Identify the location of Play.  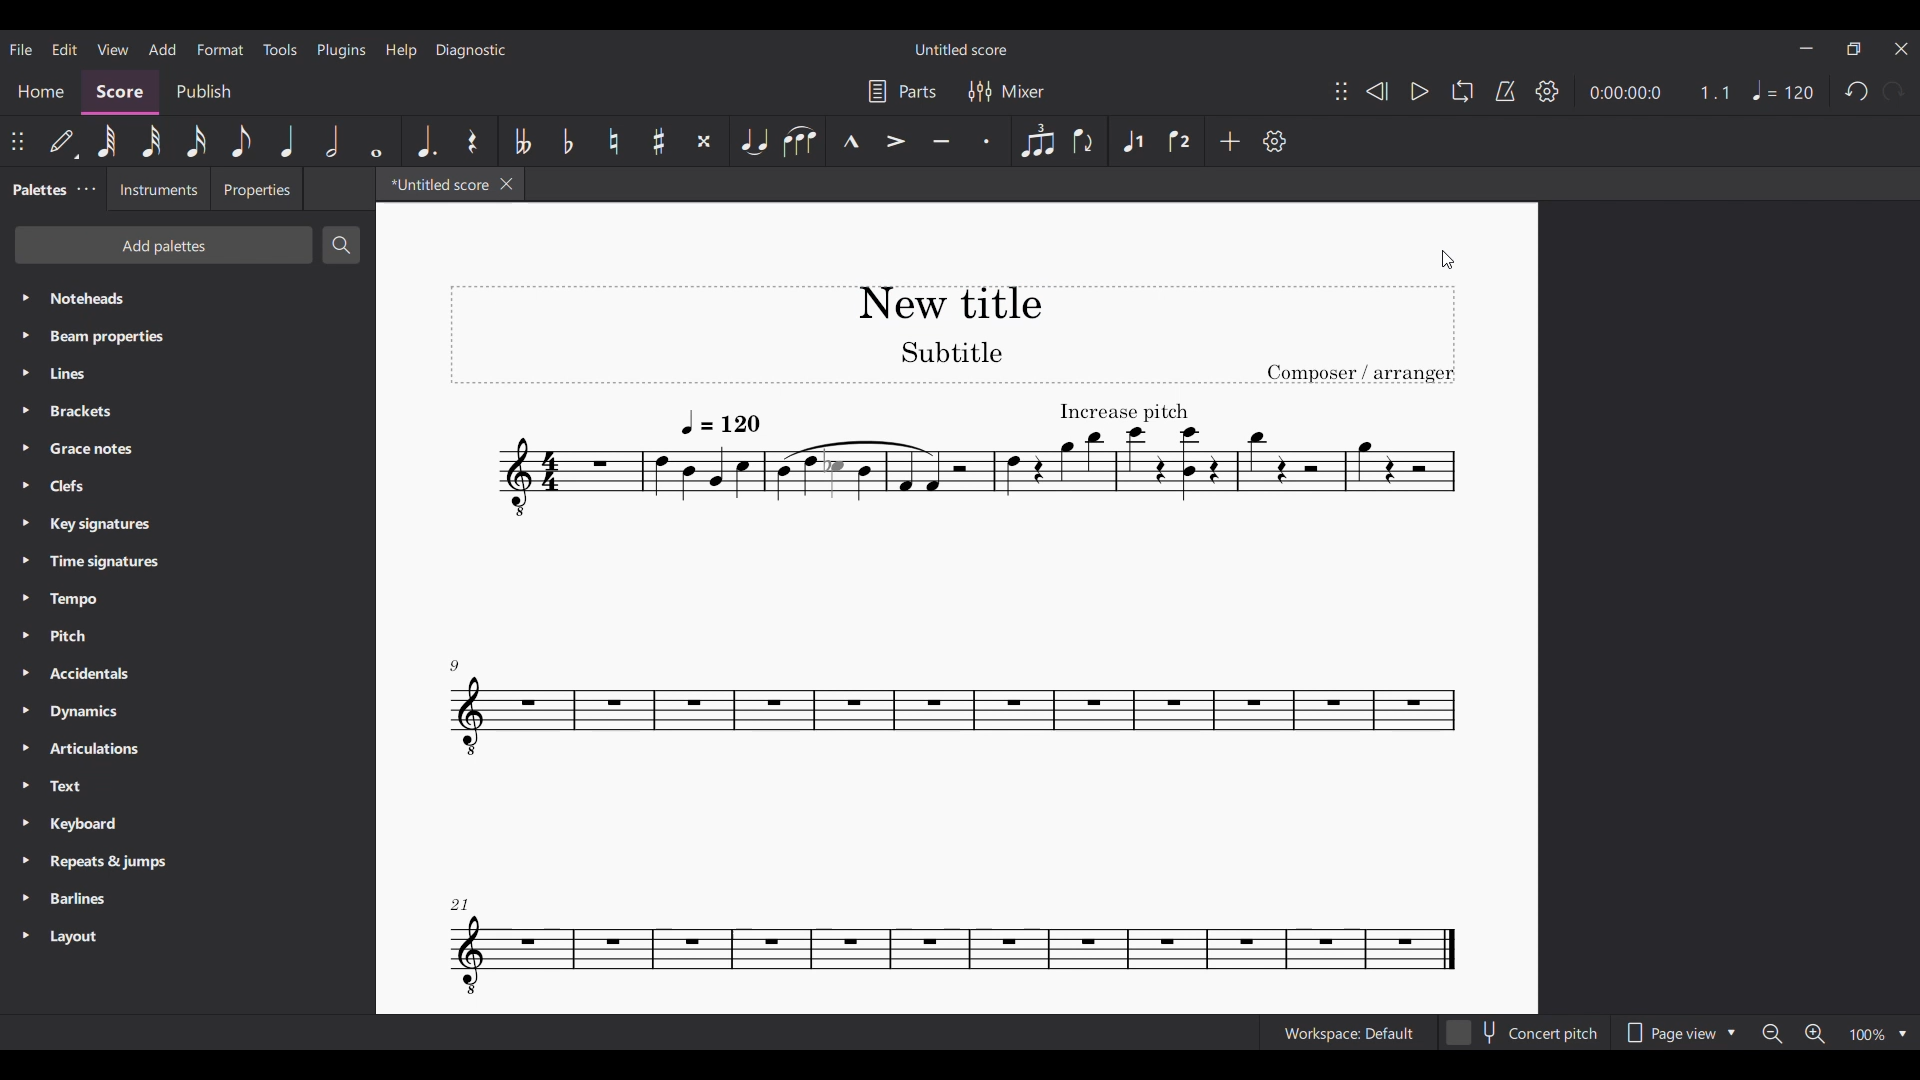
(1421, 91).